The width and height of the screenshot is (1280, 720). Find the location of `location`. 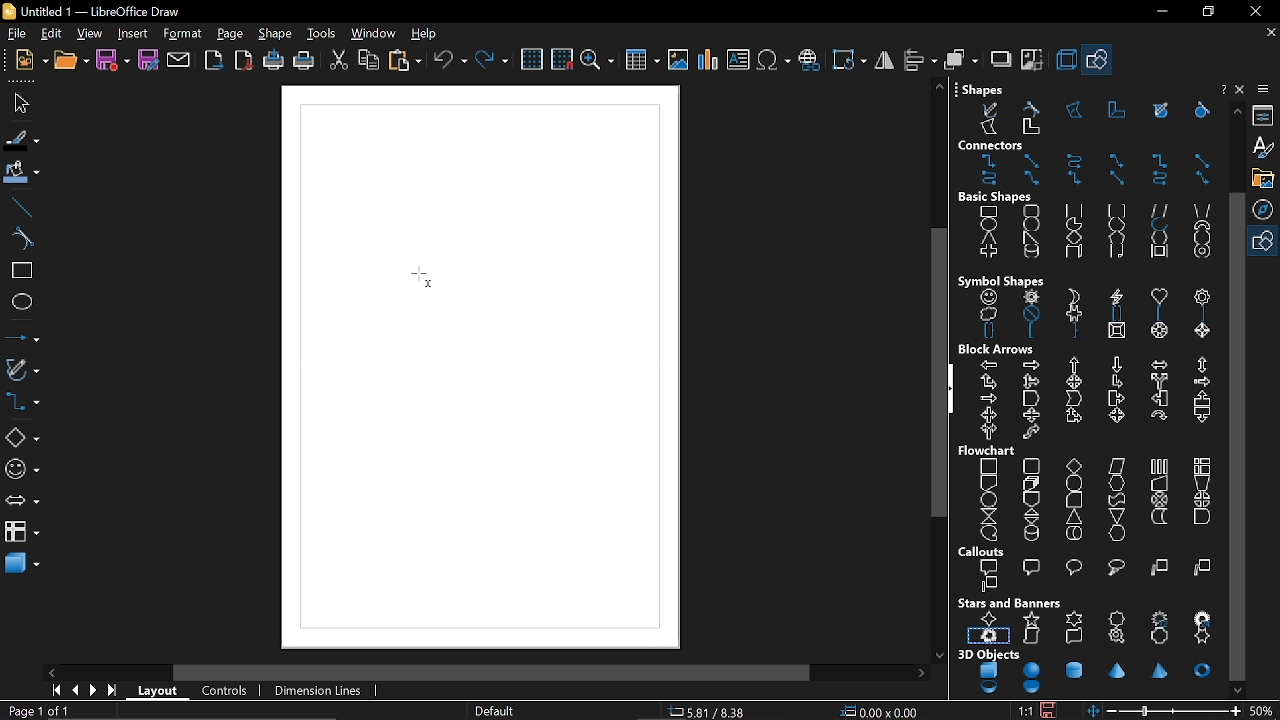

location is located at coordinates (882, 712).